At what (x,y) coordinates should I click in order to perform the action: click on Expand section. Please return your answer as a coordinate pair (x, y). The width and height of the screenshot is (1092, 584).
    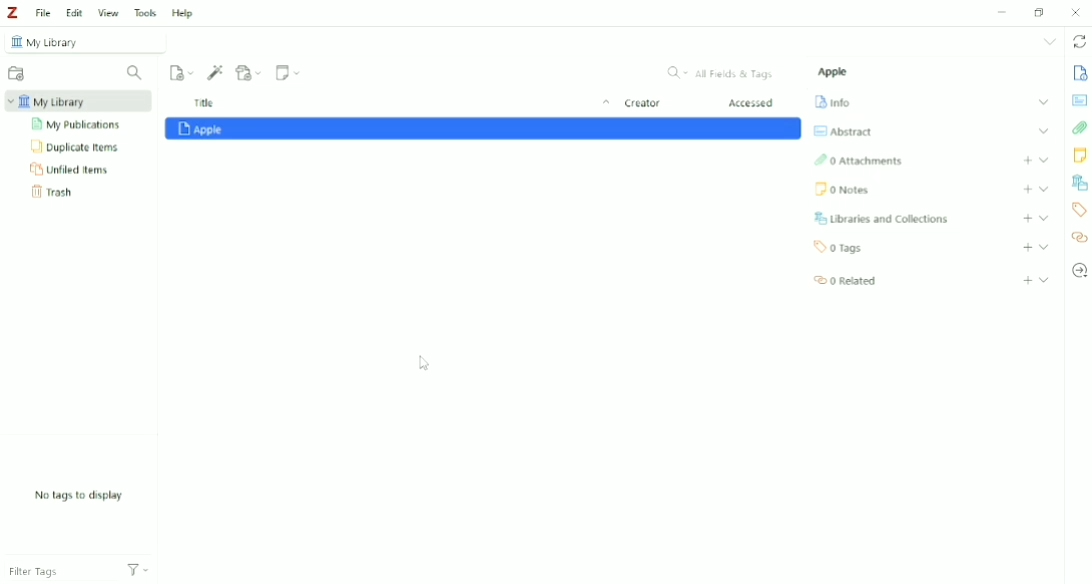
    Looking at the image, I should click on (1044, 247).